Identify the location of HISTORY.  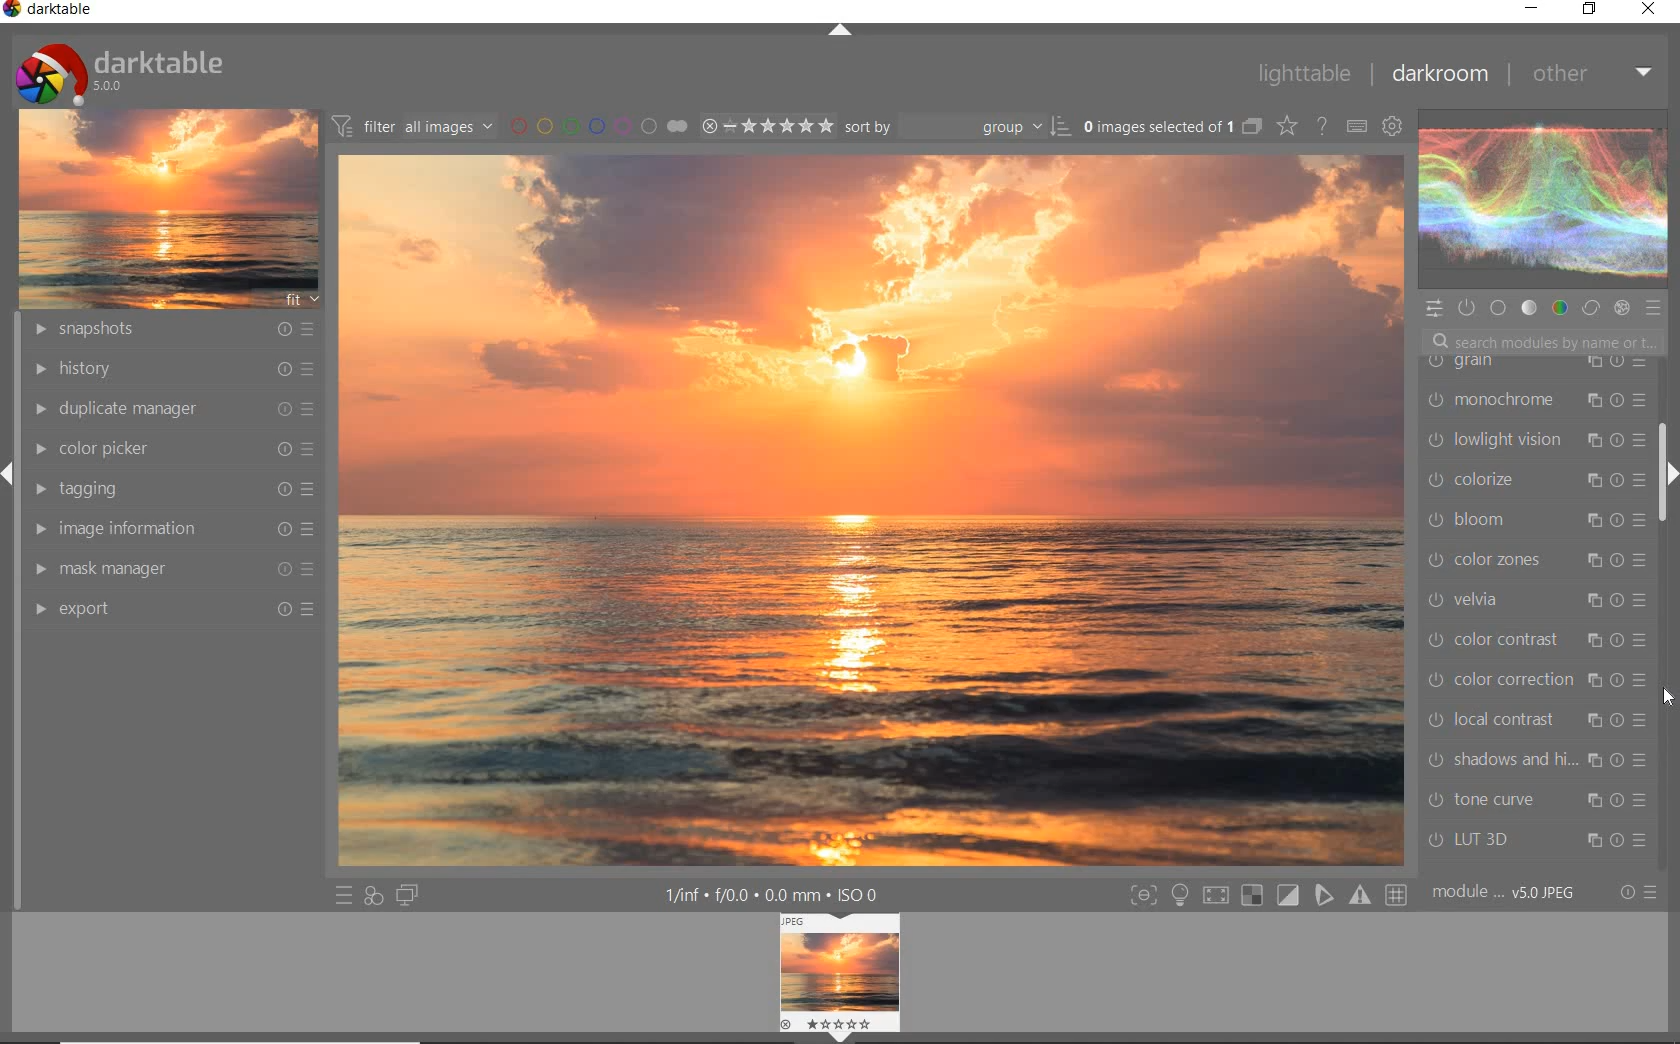
(172, 369).